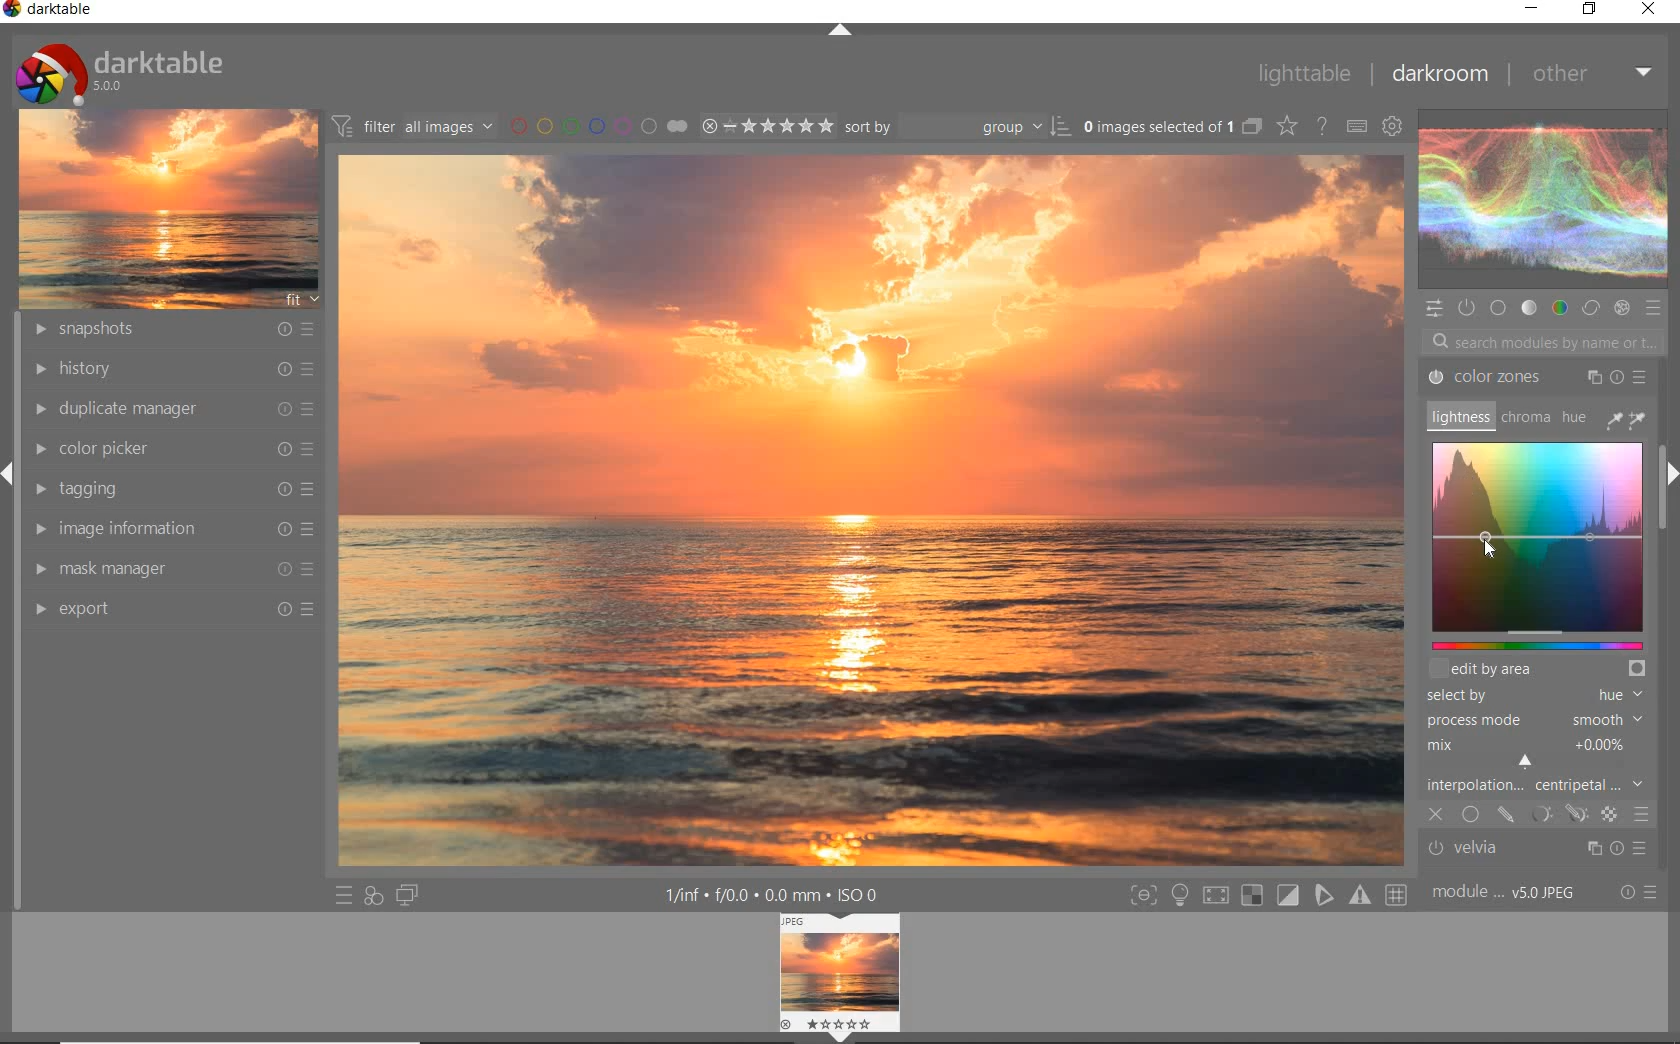 The width and height of the screenshot is (1680, 1044). I want to click on BLENDING OPTIONS, so click(1642, 816).